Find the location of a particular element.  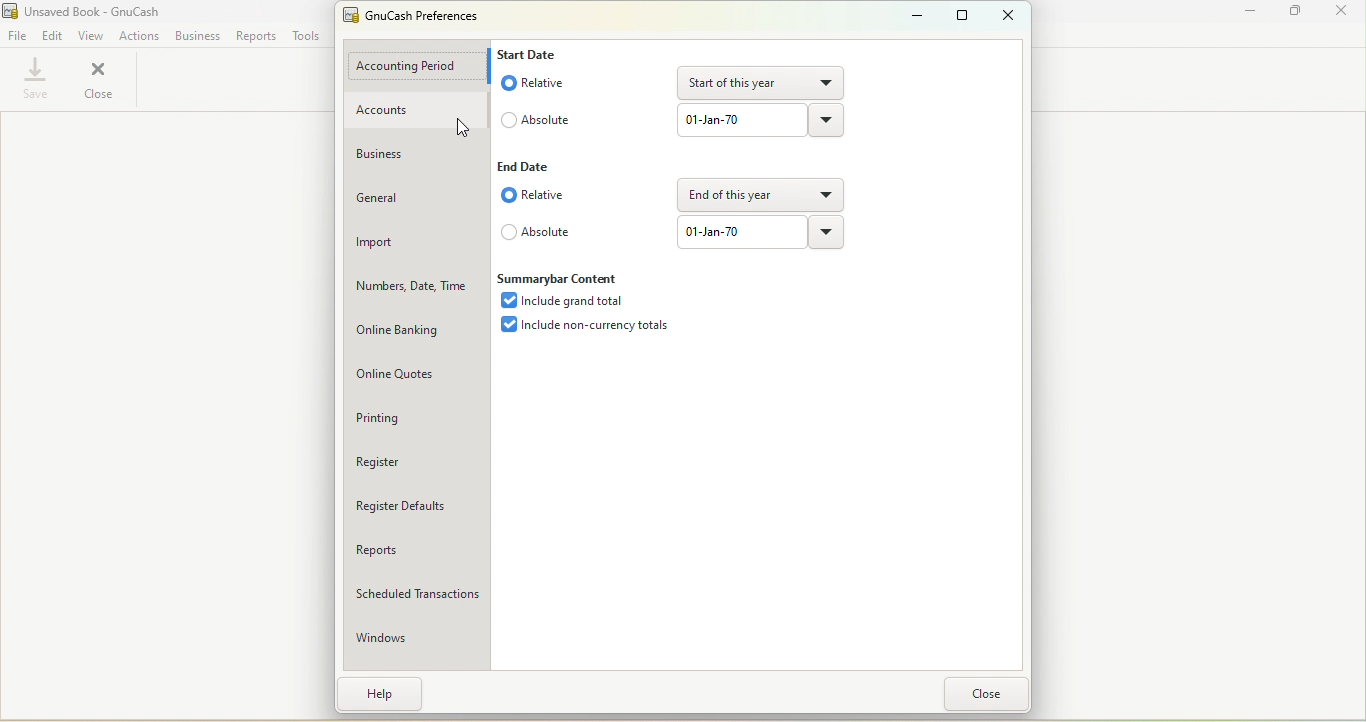

Business is located at coordinates (414, 153).